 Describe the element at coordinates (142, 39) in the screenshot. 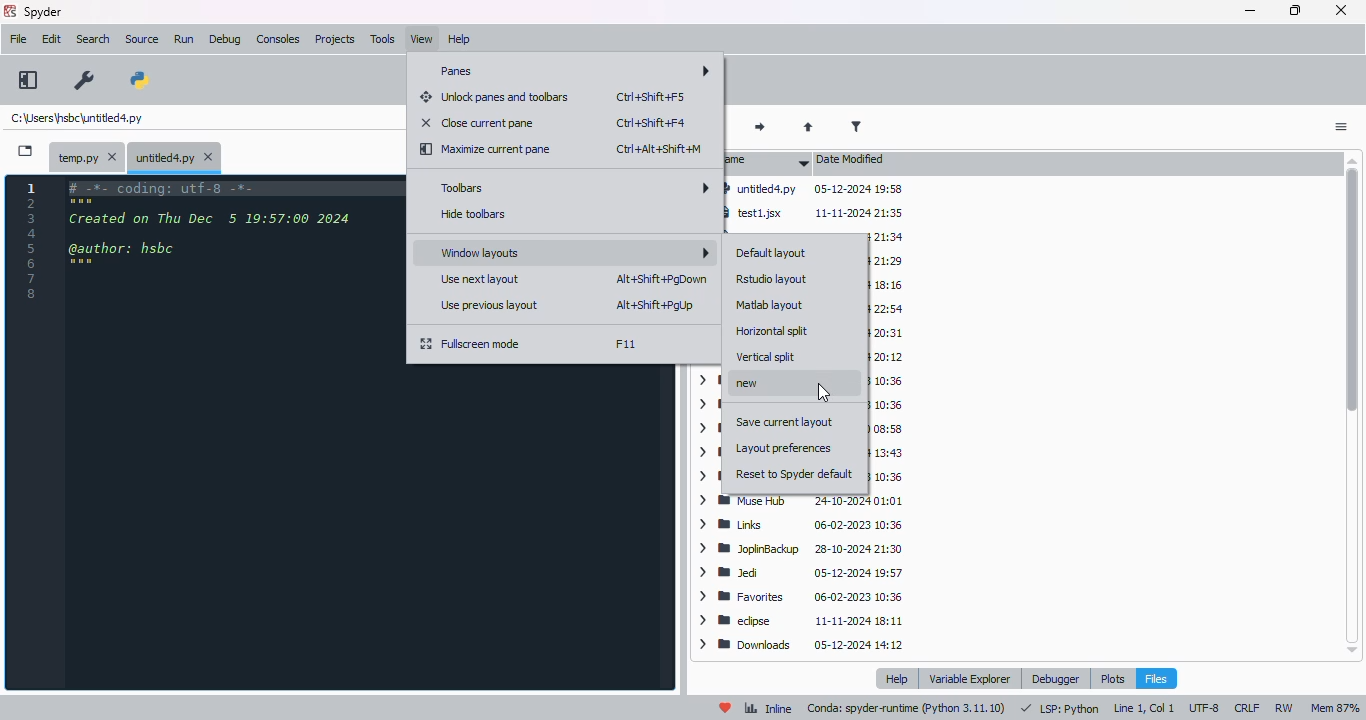

I see `source` at that location.